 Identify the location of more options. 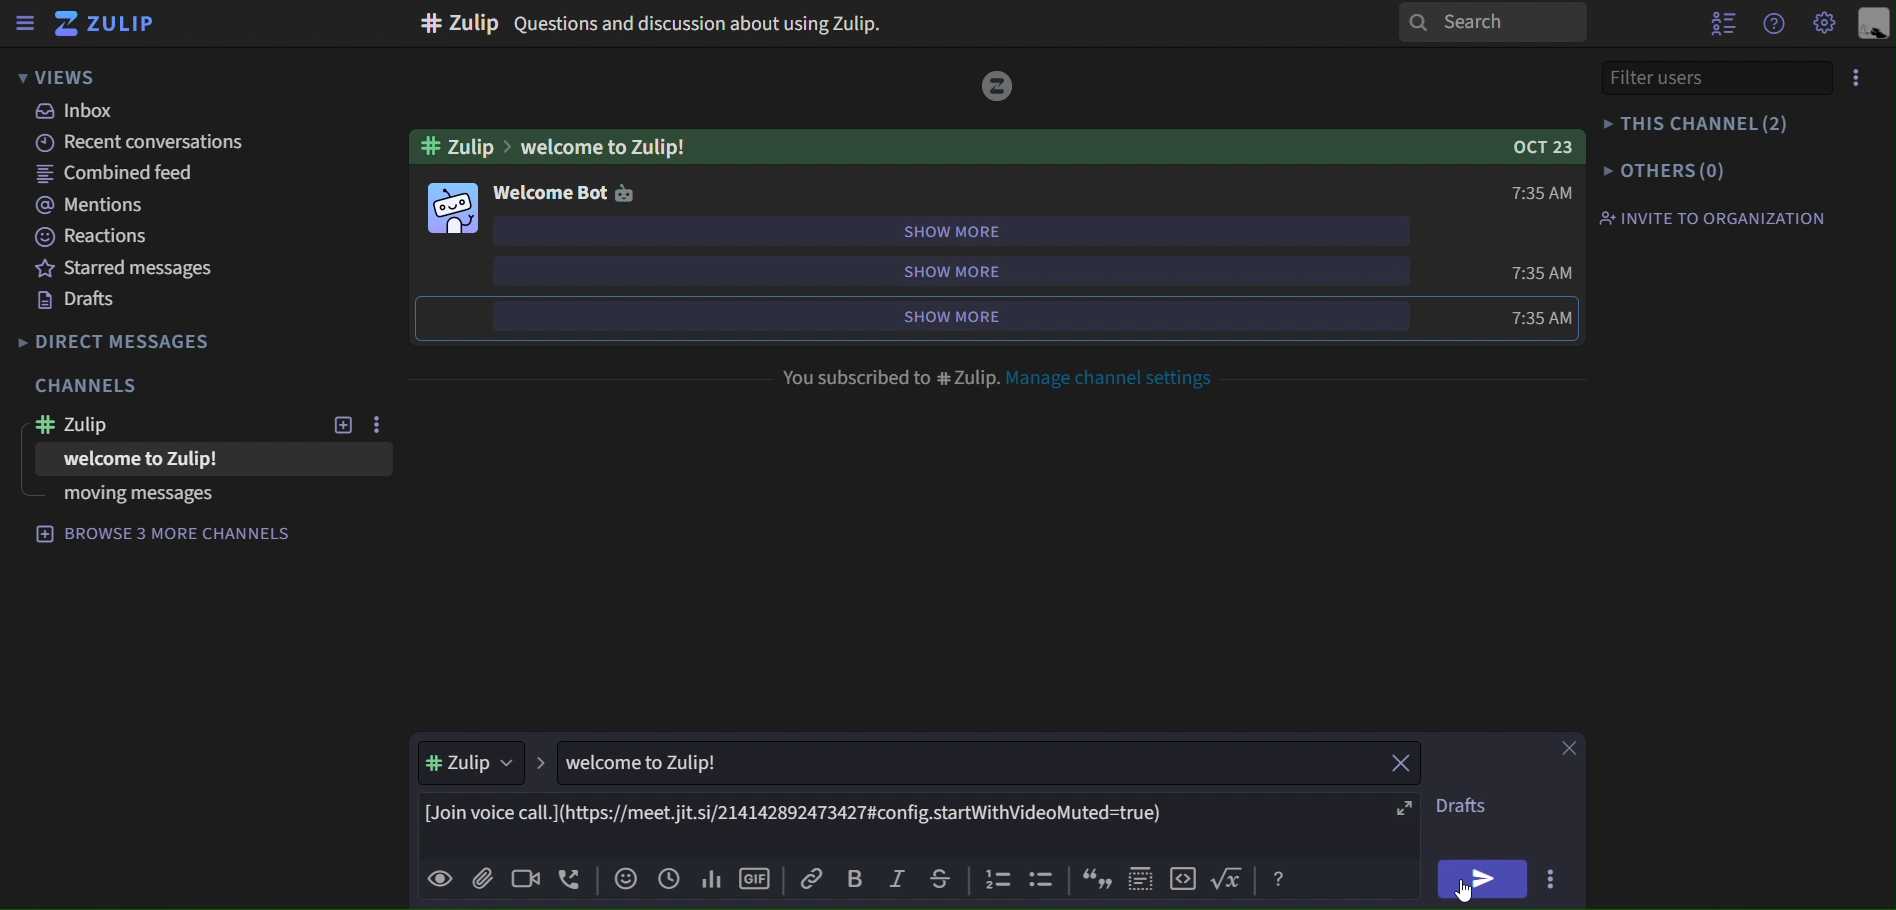
(1863, 76).